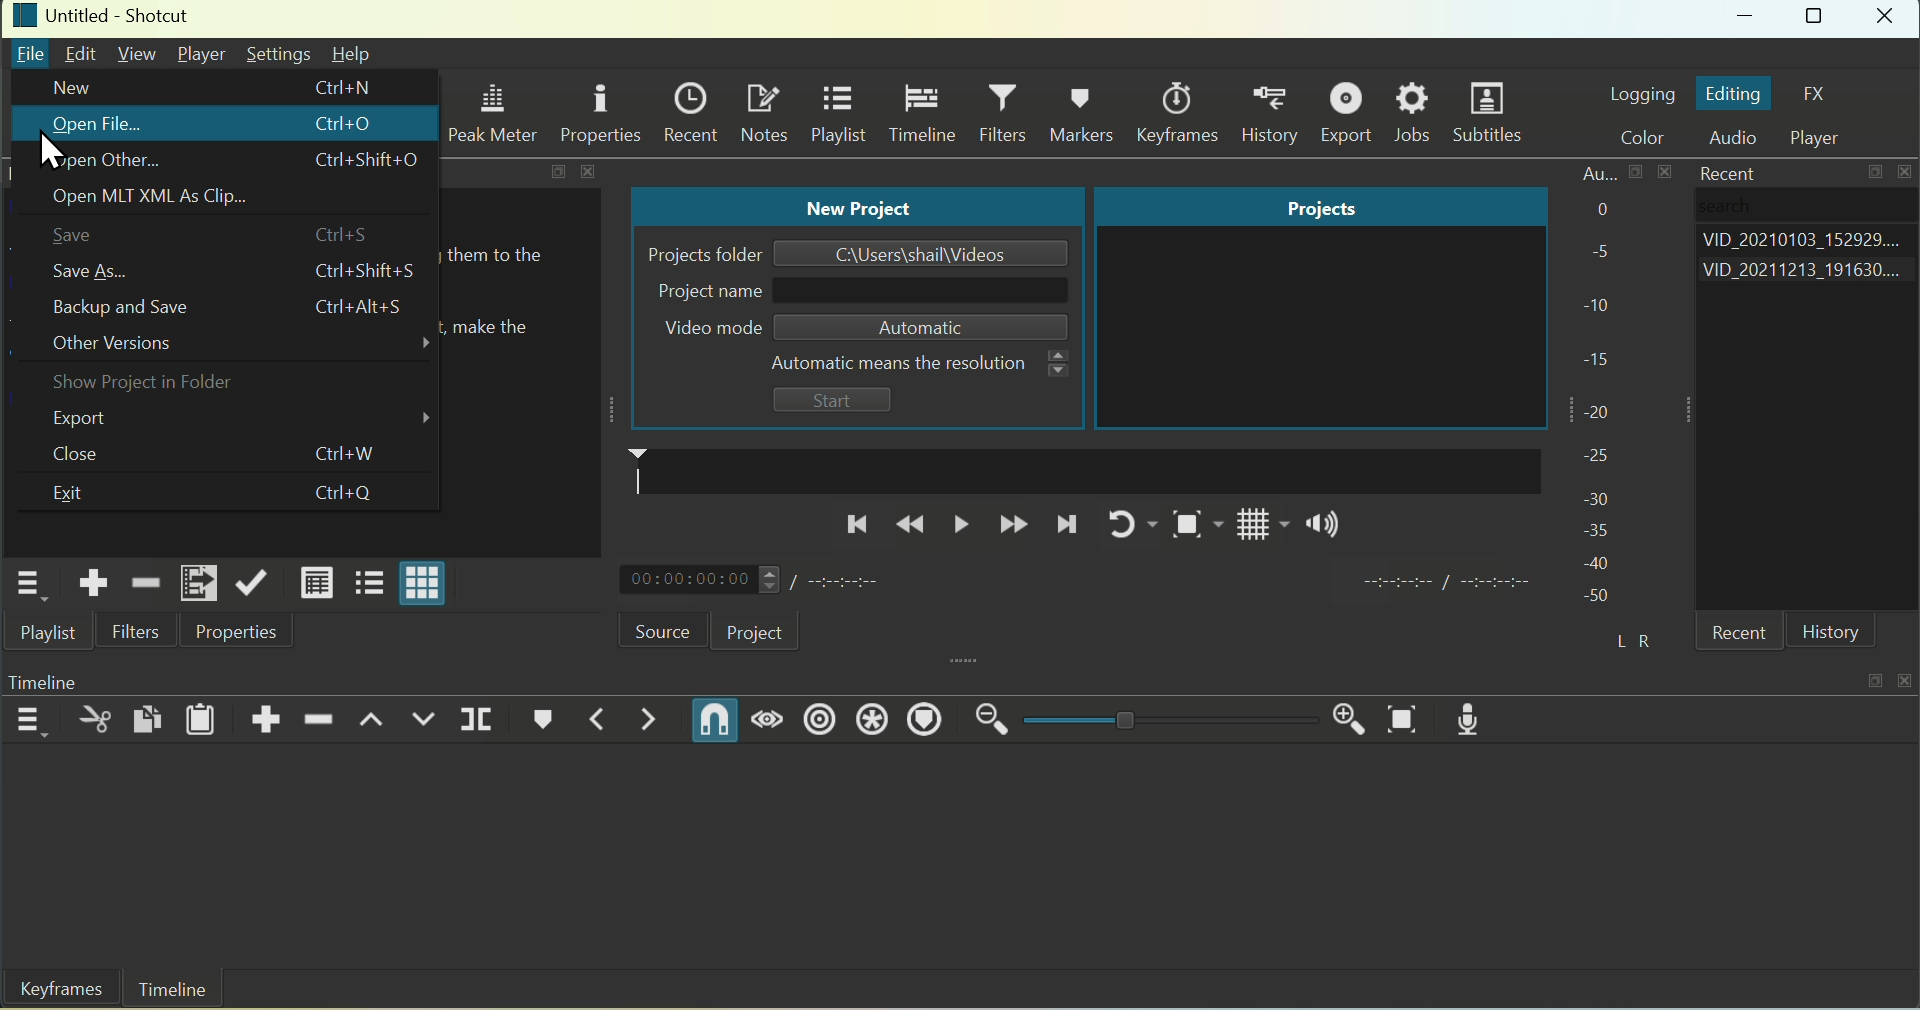  What do you see at coordinates (1740, 139) in the screenshot?
I see `Audio` at bounding box center [1740, 139].